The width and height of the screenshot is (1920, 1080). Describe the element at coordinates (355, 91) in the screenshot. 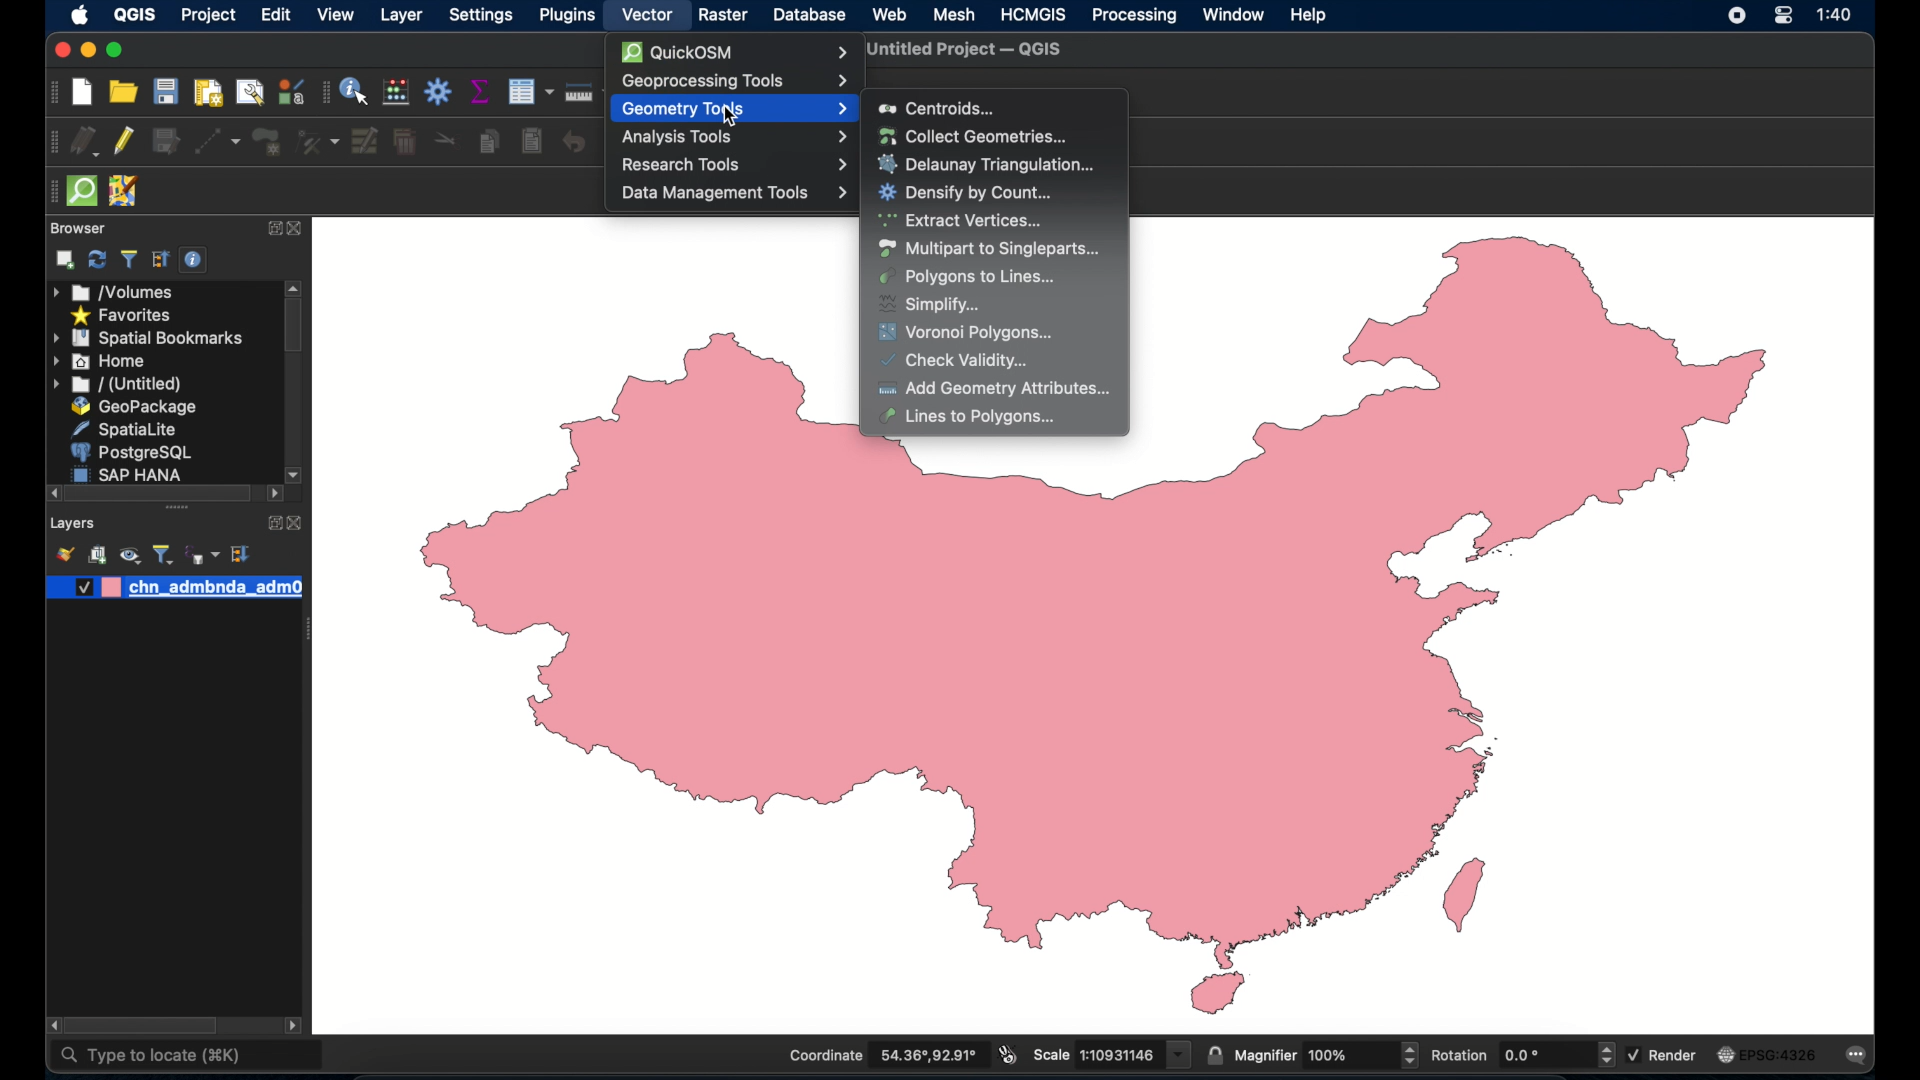

I see `identify features` at that location.